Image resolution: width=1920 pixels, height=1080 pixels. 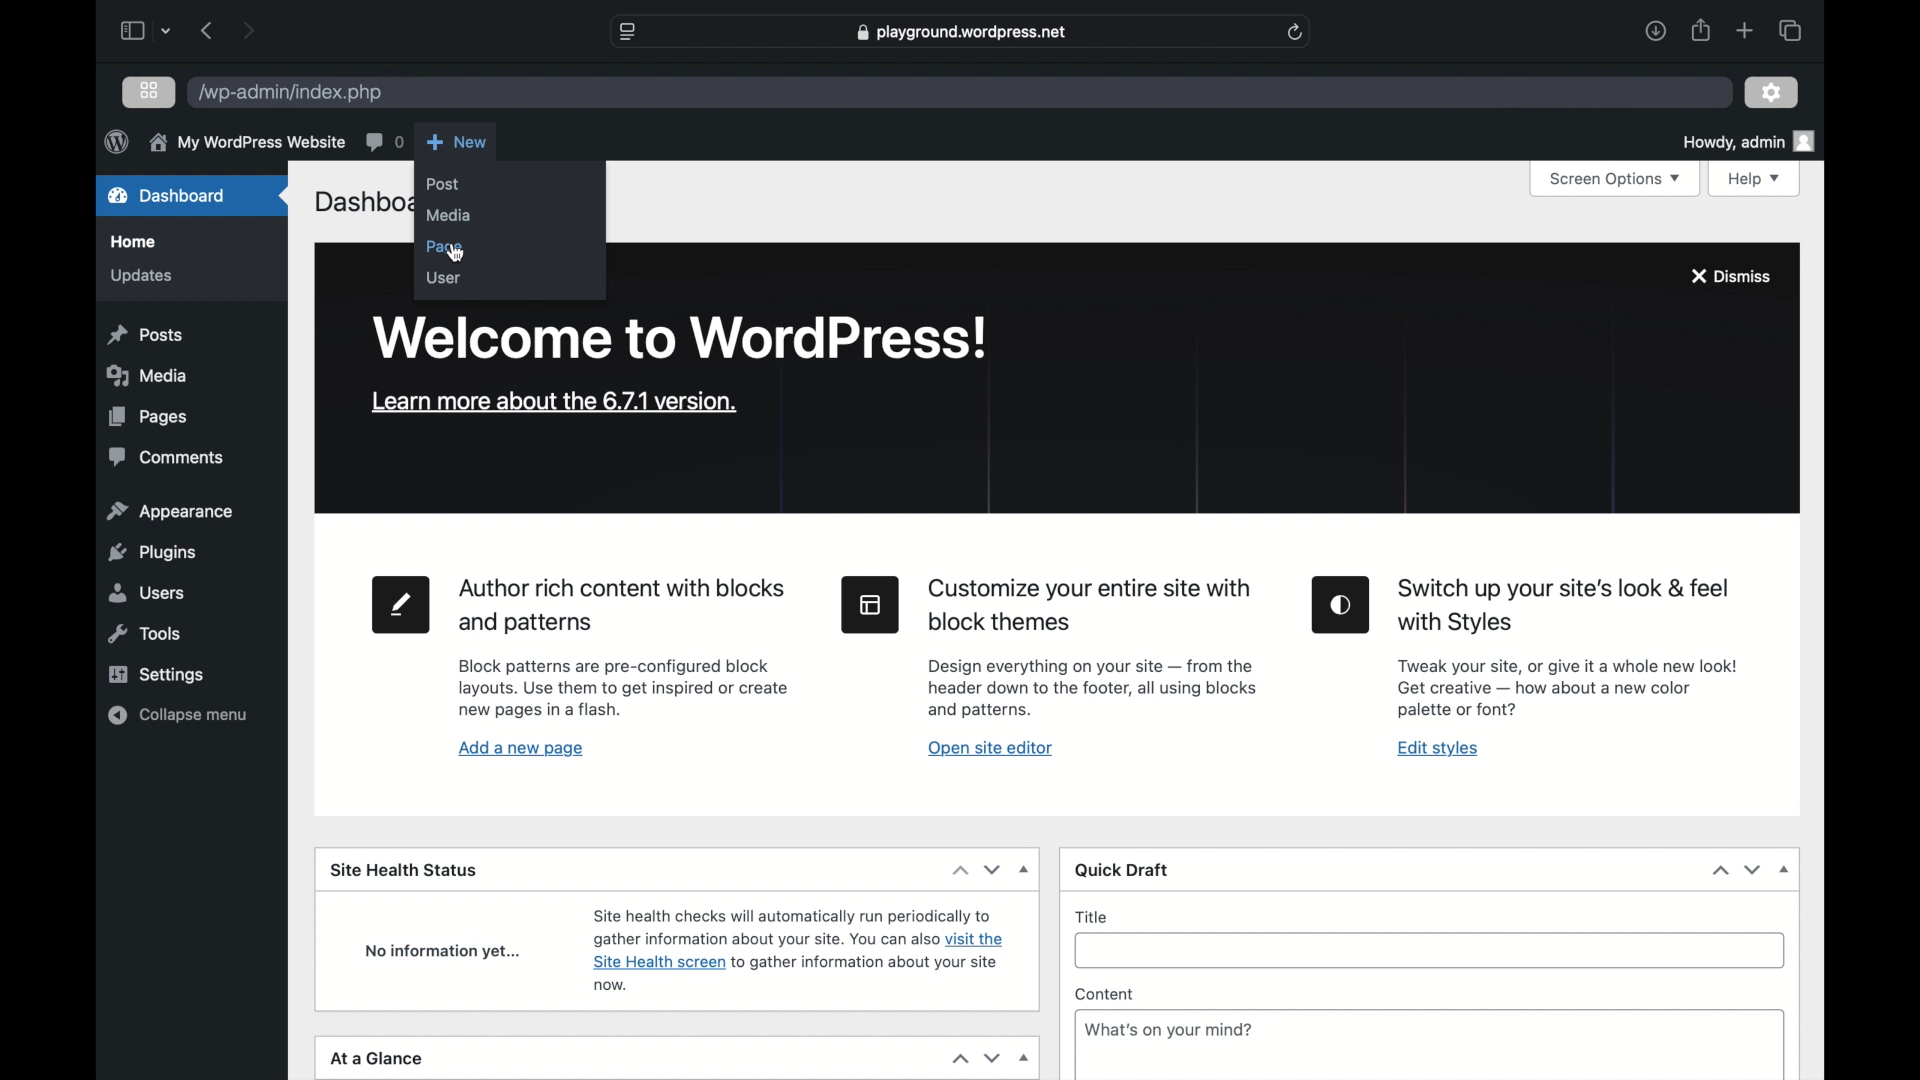 I want to click on home, so click(x=132, y=240).